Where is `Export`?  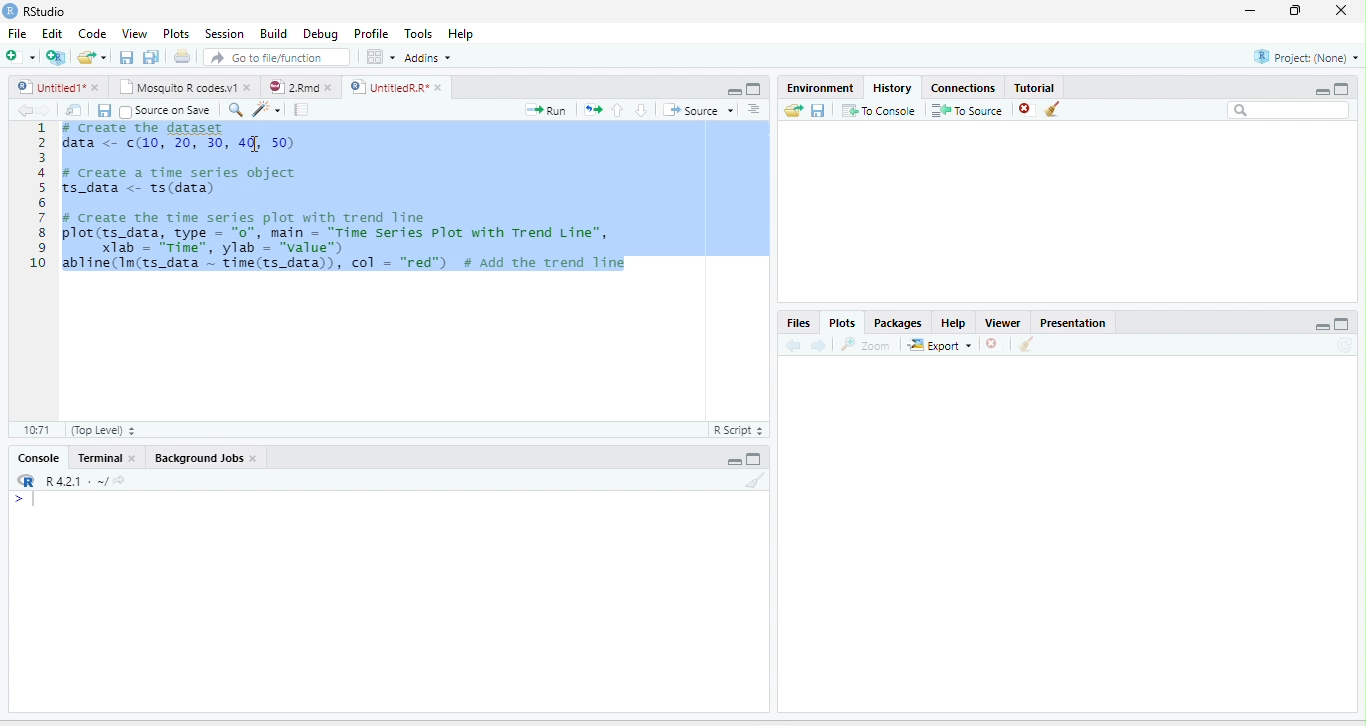
Export is located at coordinates (940, 345).